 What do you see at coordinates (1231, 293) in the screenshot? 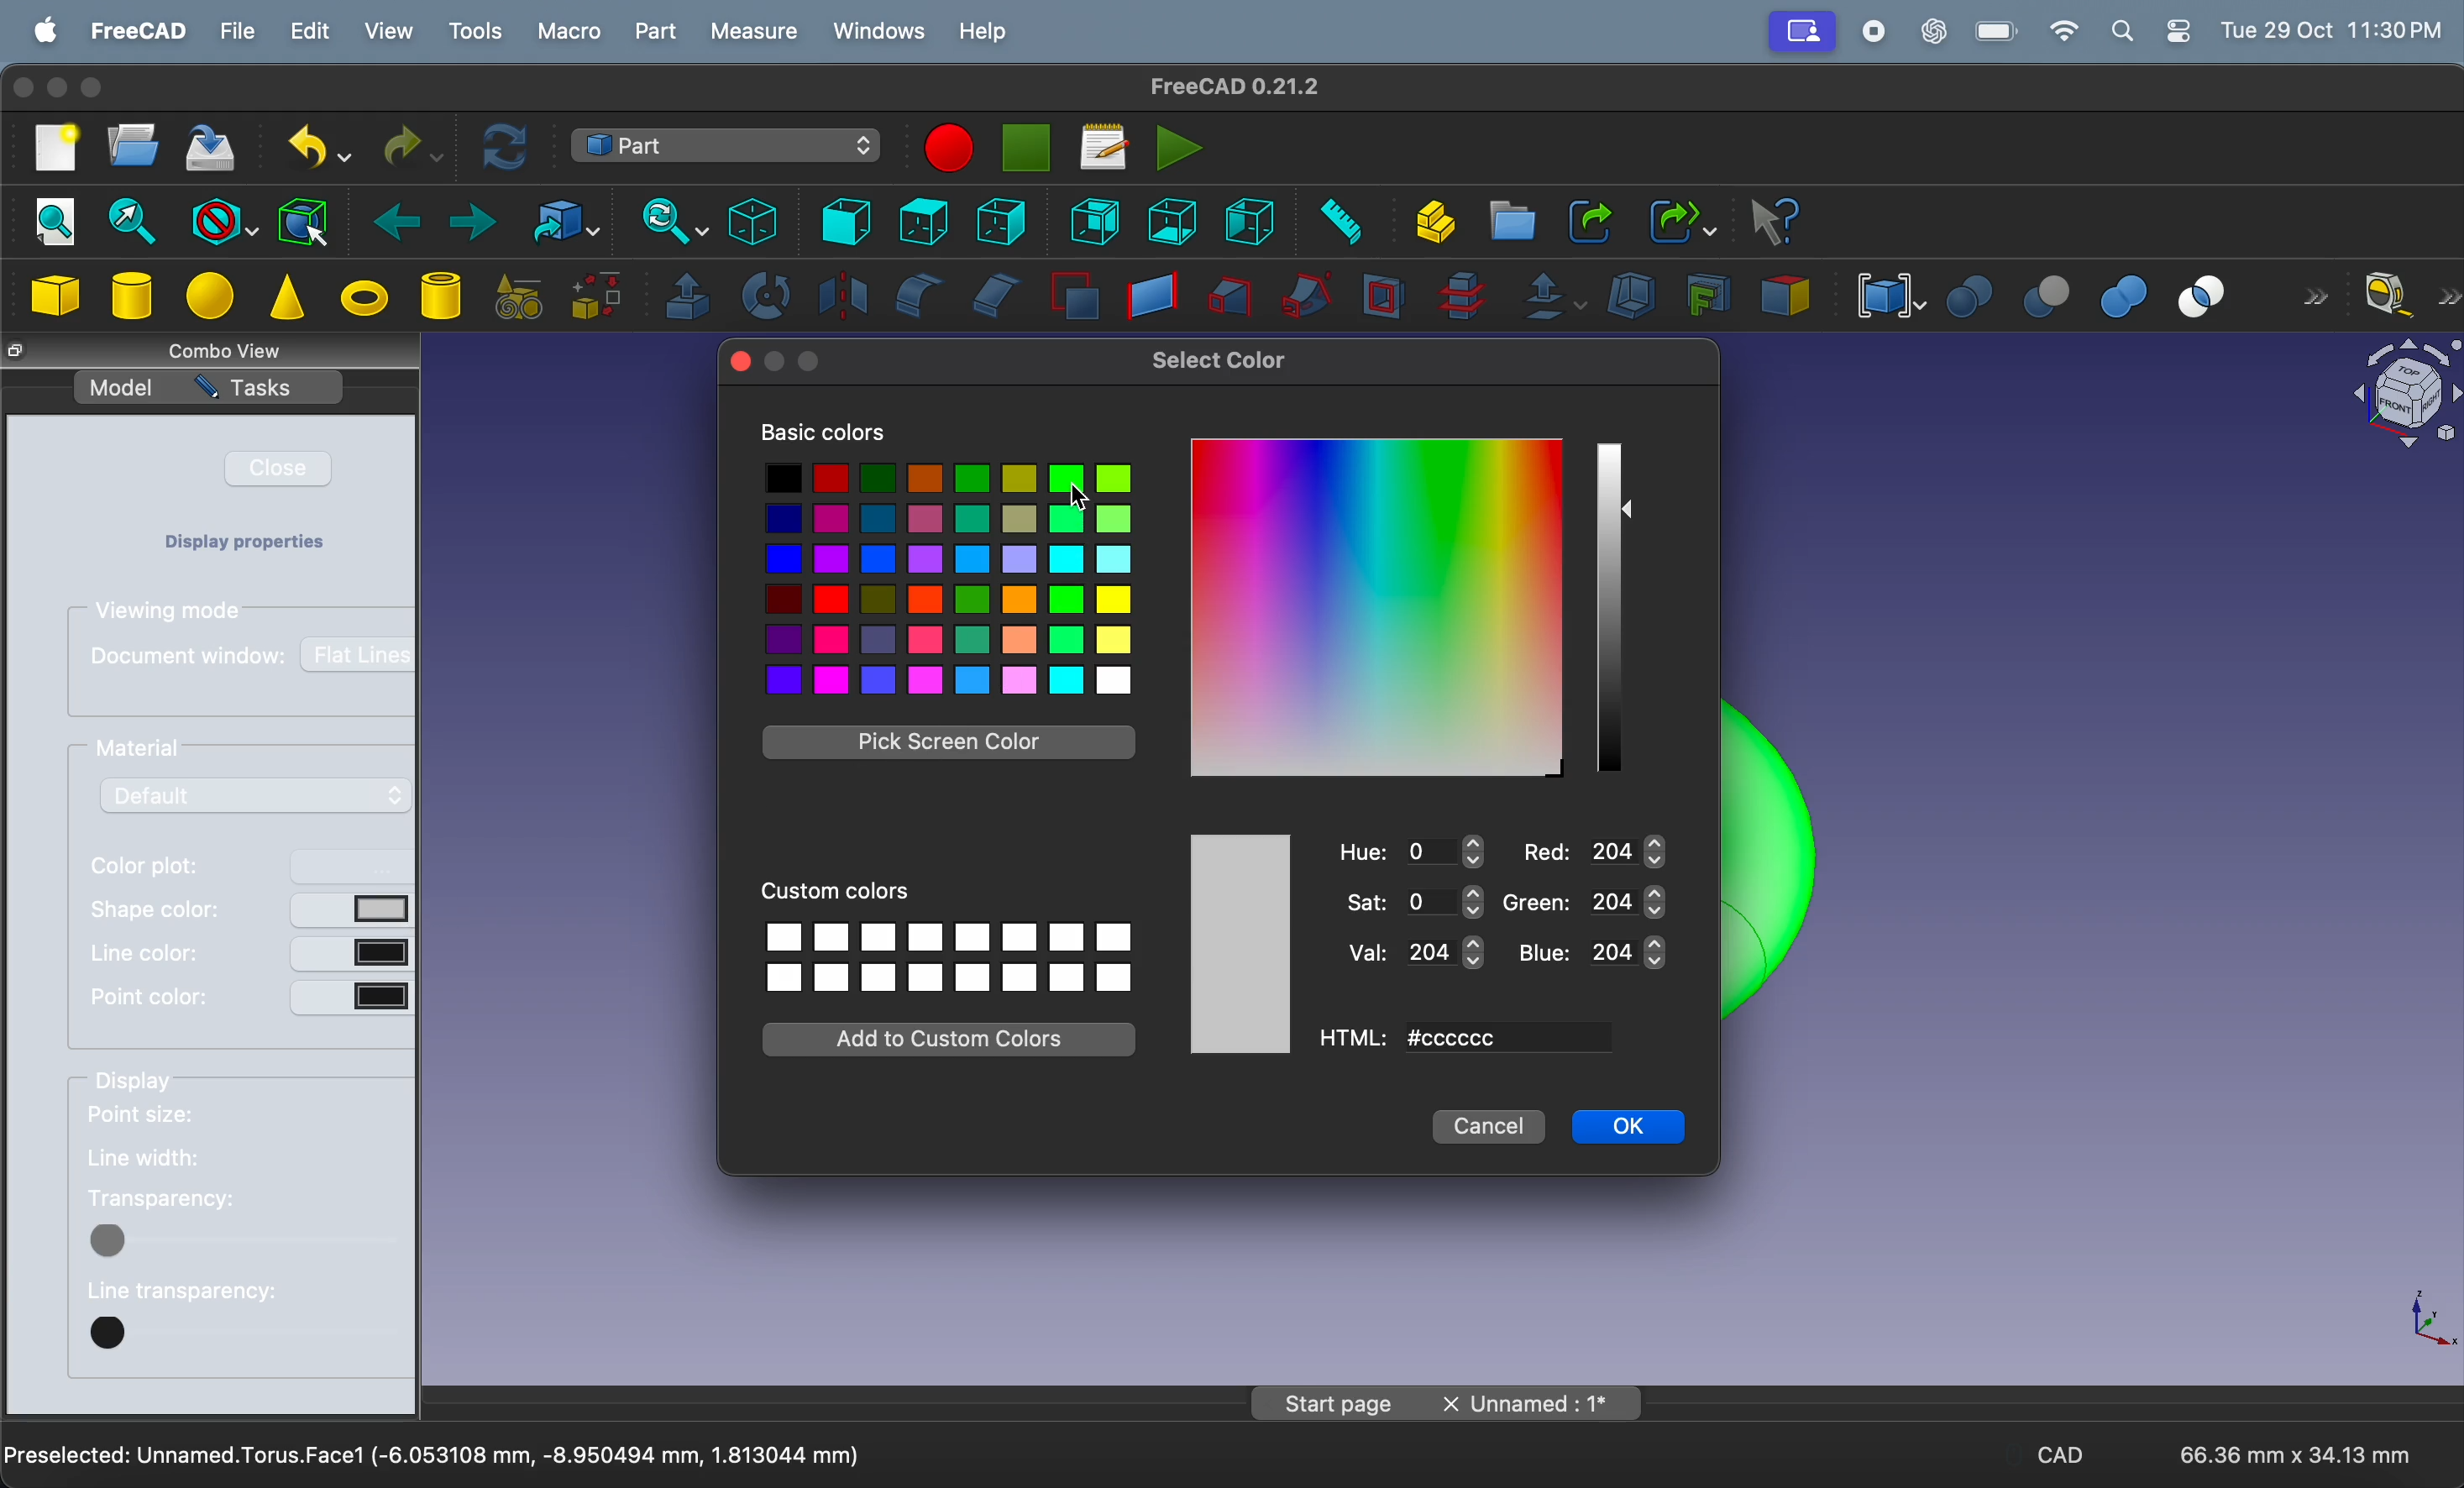
I see `loft` at bounding box center [1231, 293].